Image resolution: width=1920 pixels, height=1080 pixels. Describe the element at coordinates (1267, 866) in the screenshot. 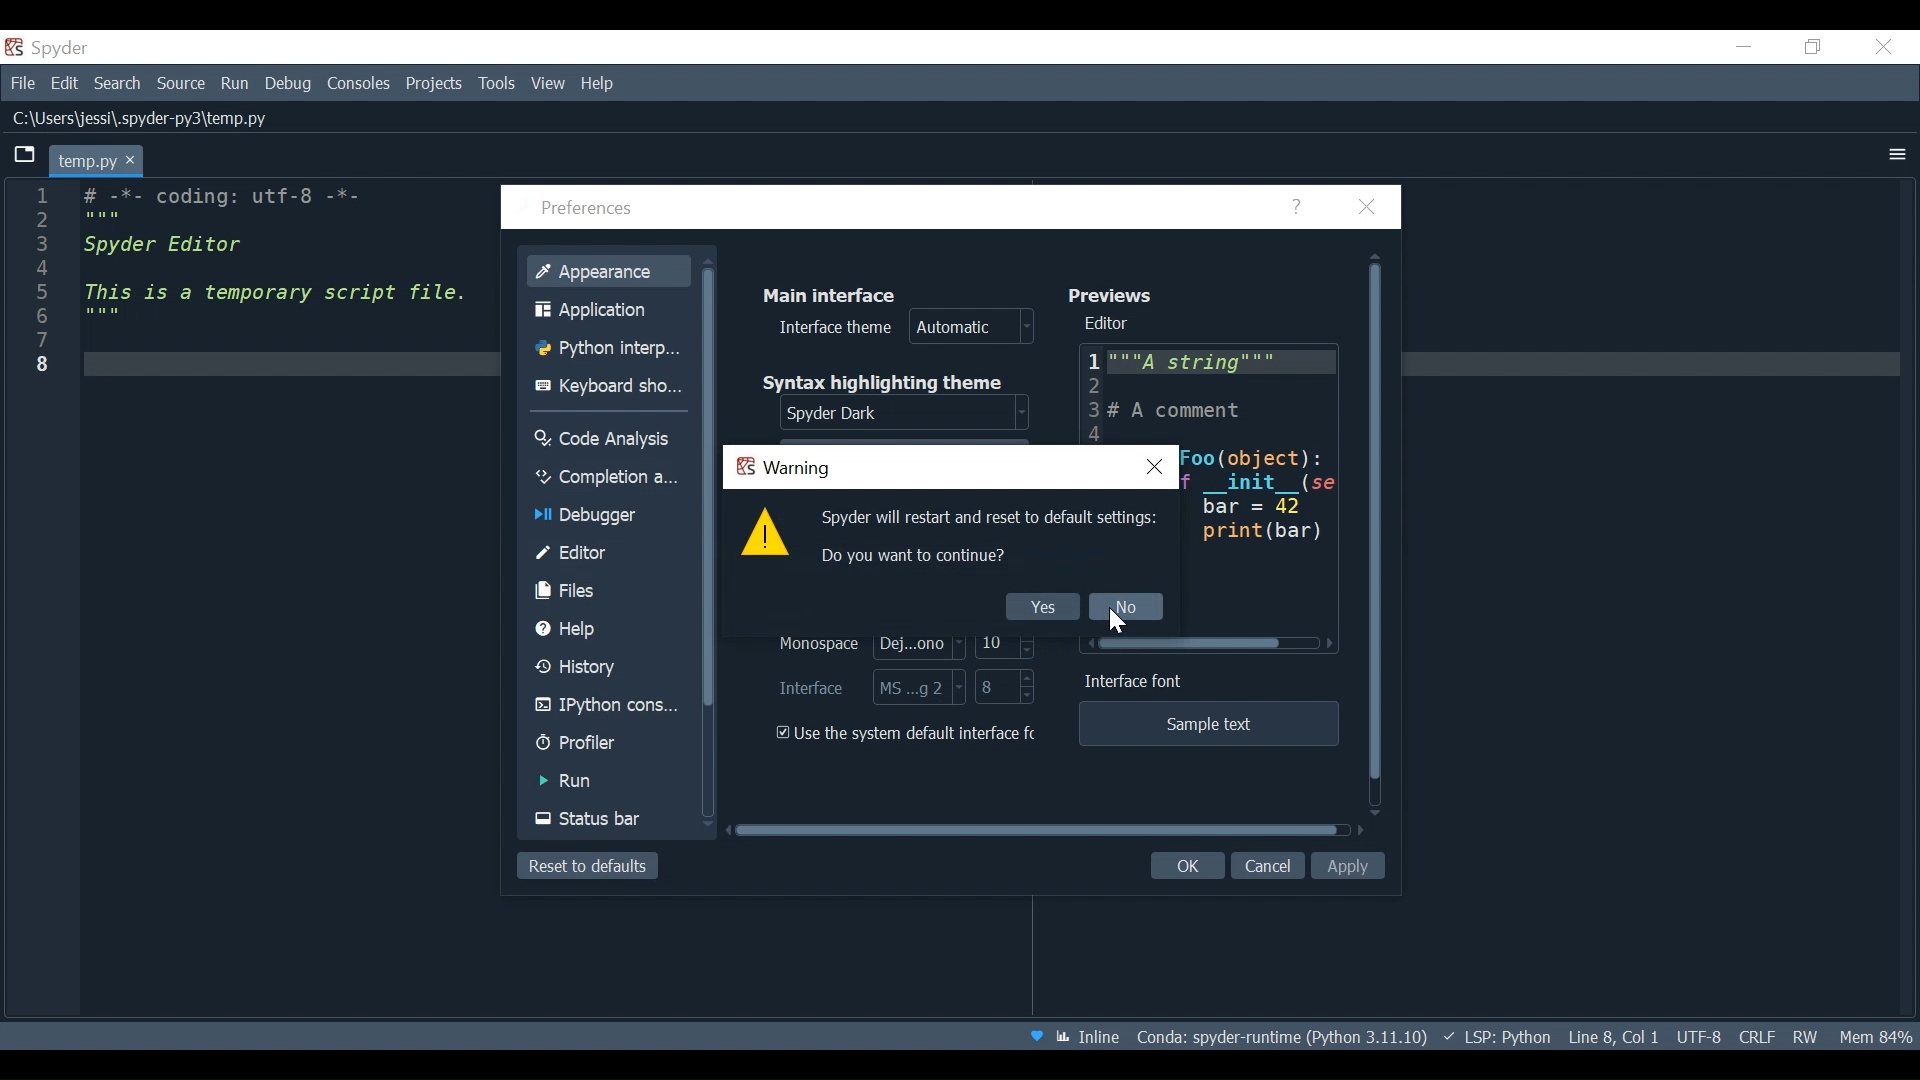

I see `Cancel` at that location.